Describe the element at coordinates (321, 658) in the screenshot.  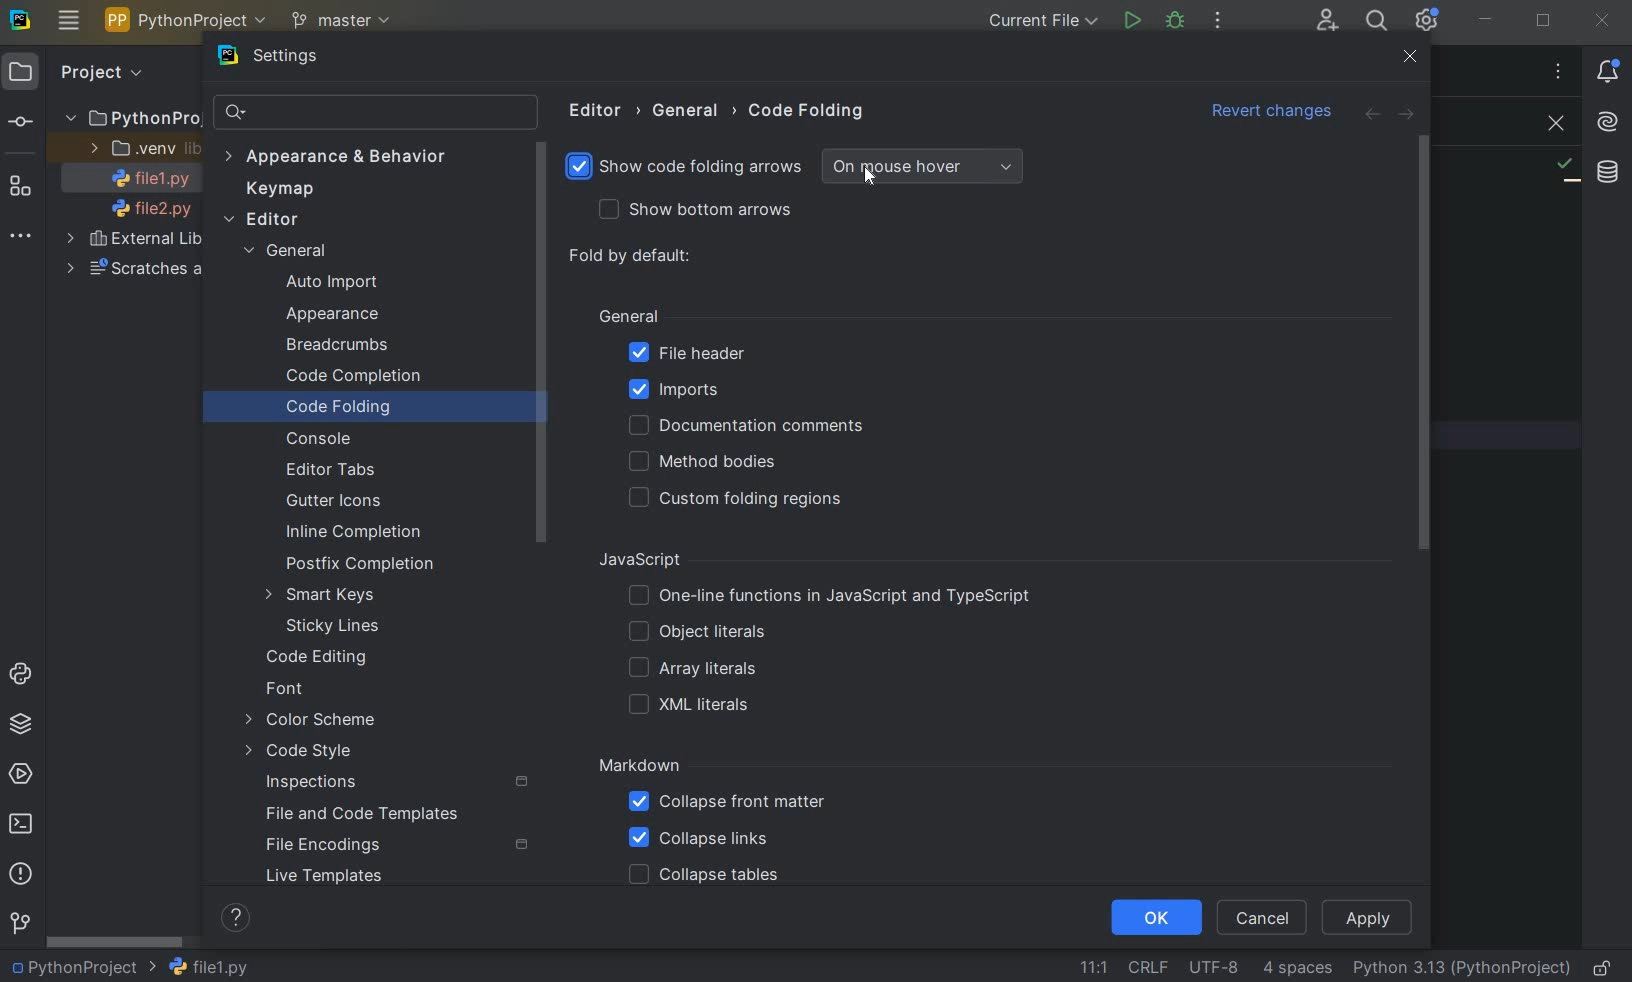
I see `CODE EDITING` at that location.